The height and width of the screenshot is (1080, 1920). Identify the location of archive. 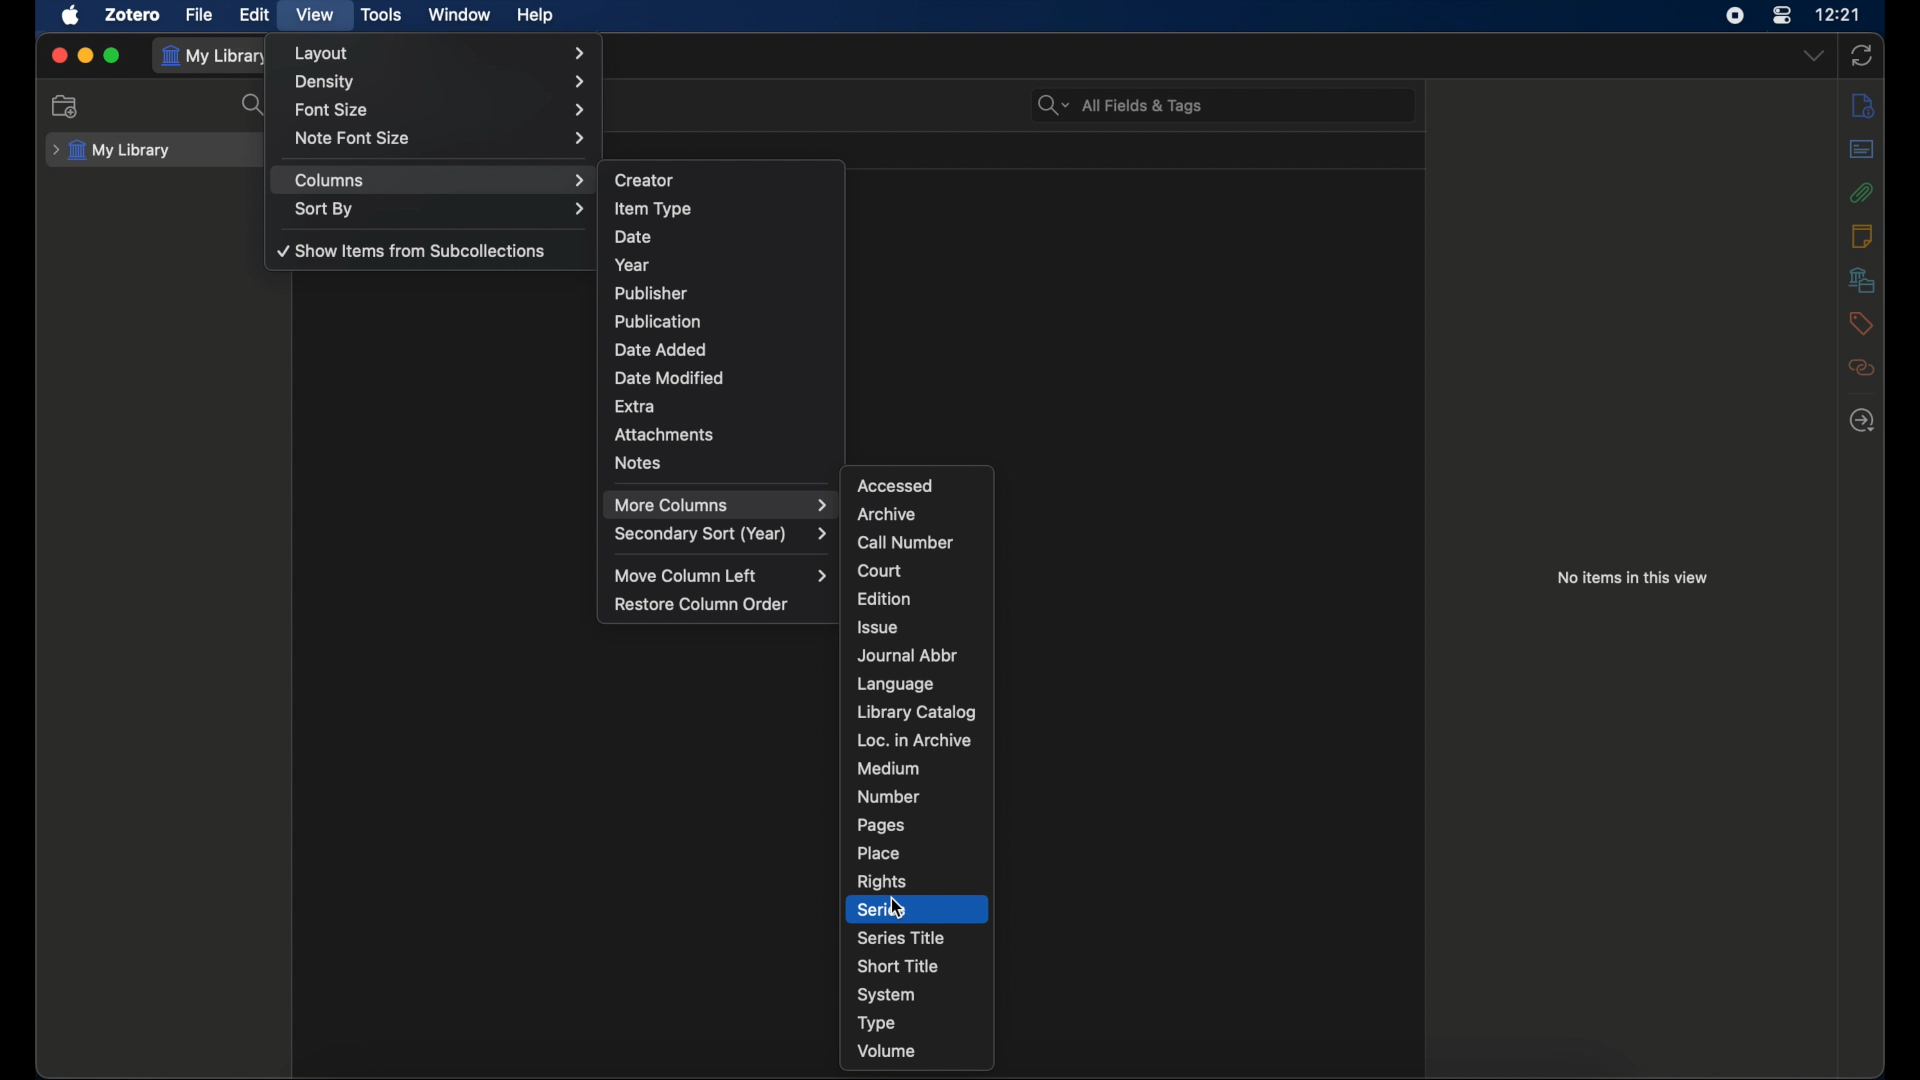
(888, 515).